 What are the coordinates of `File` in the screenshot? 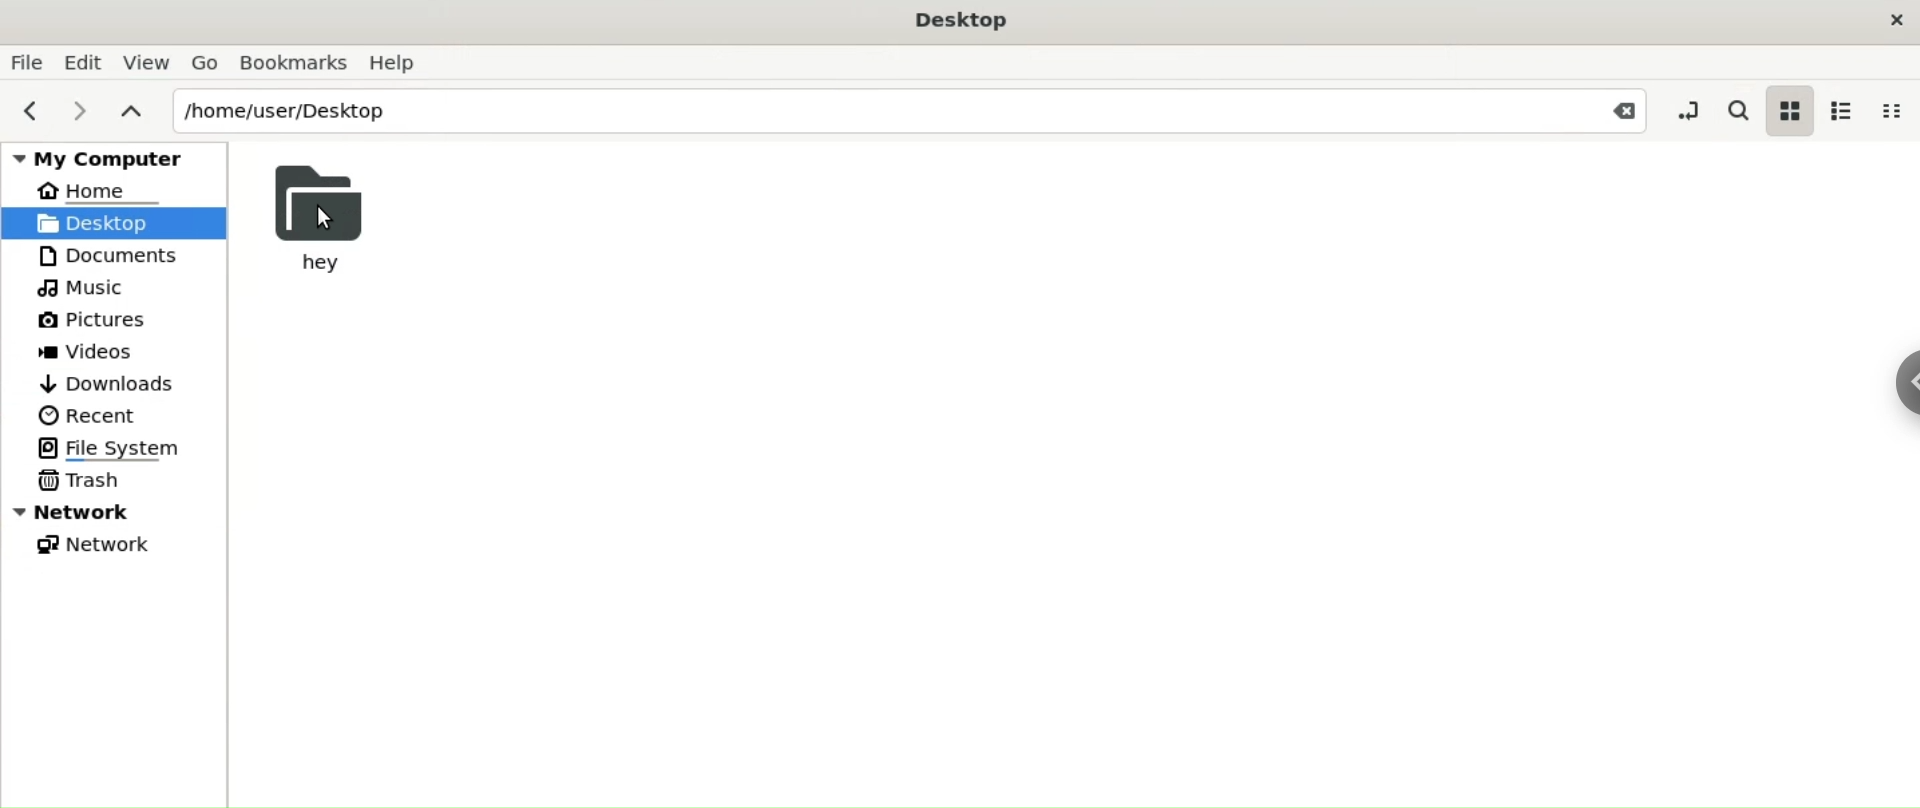 It's located at (27, 61).